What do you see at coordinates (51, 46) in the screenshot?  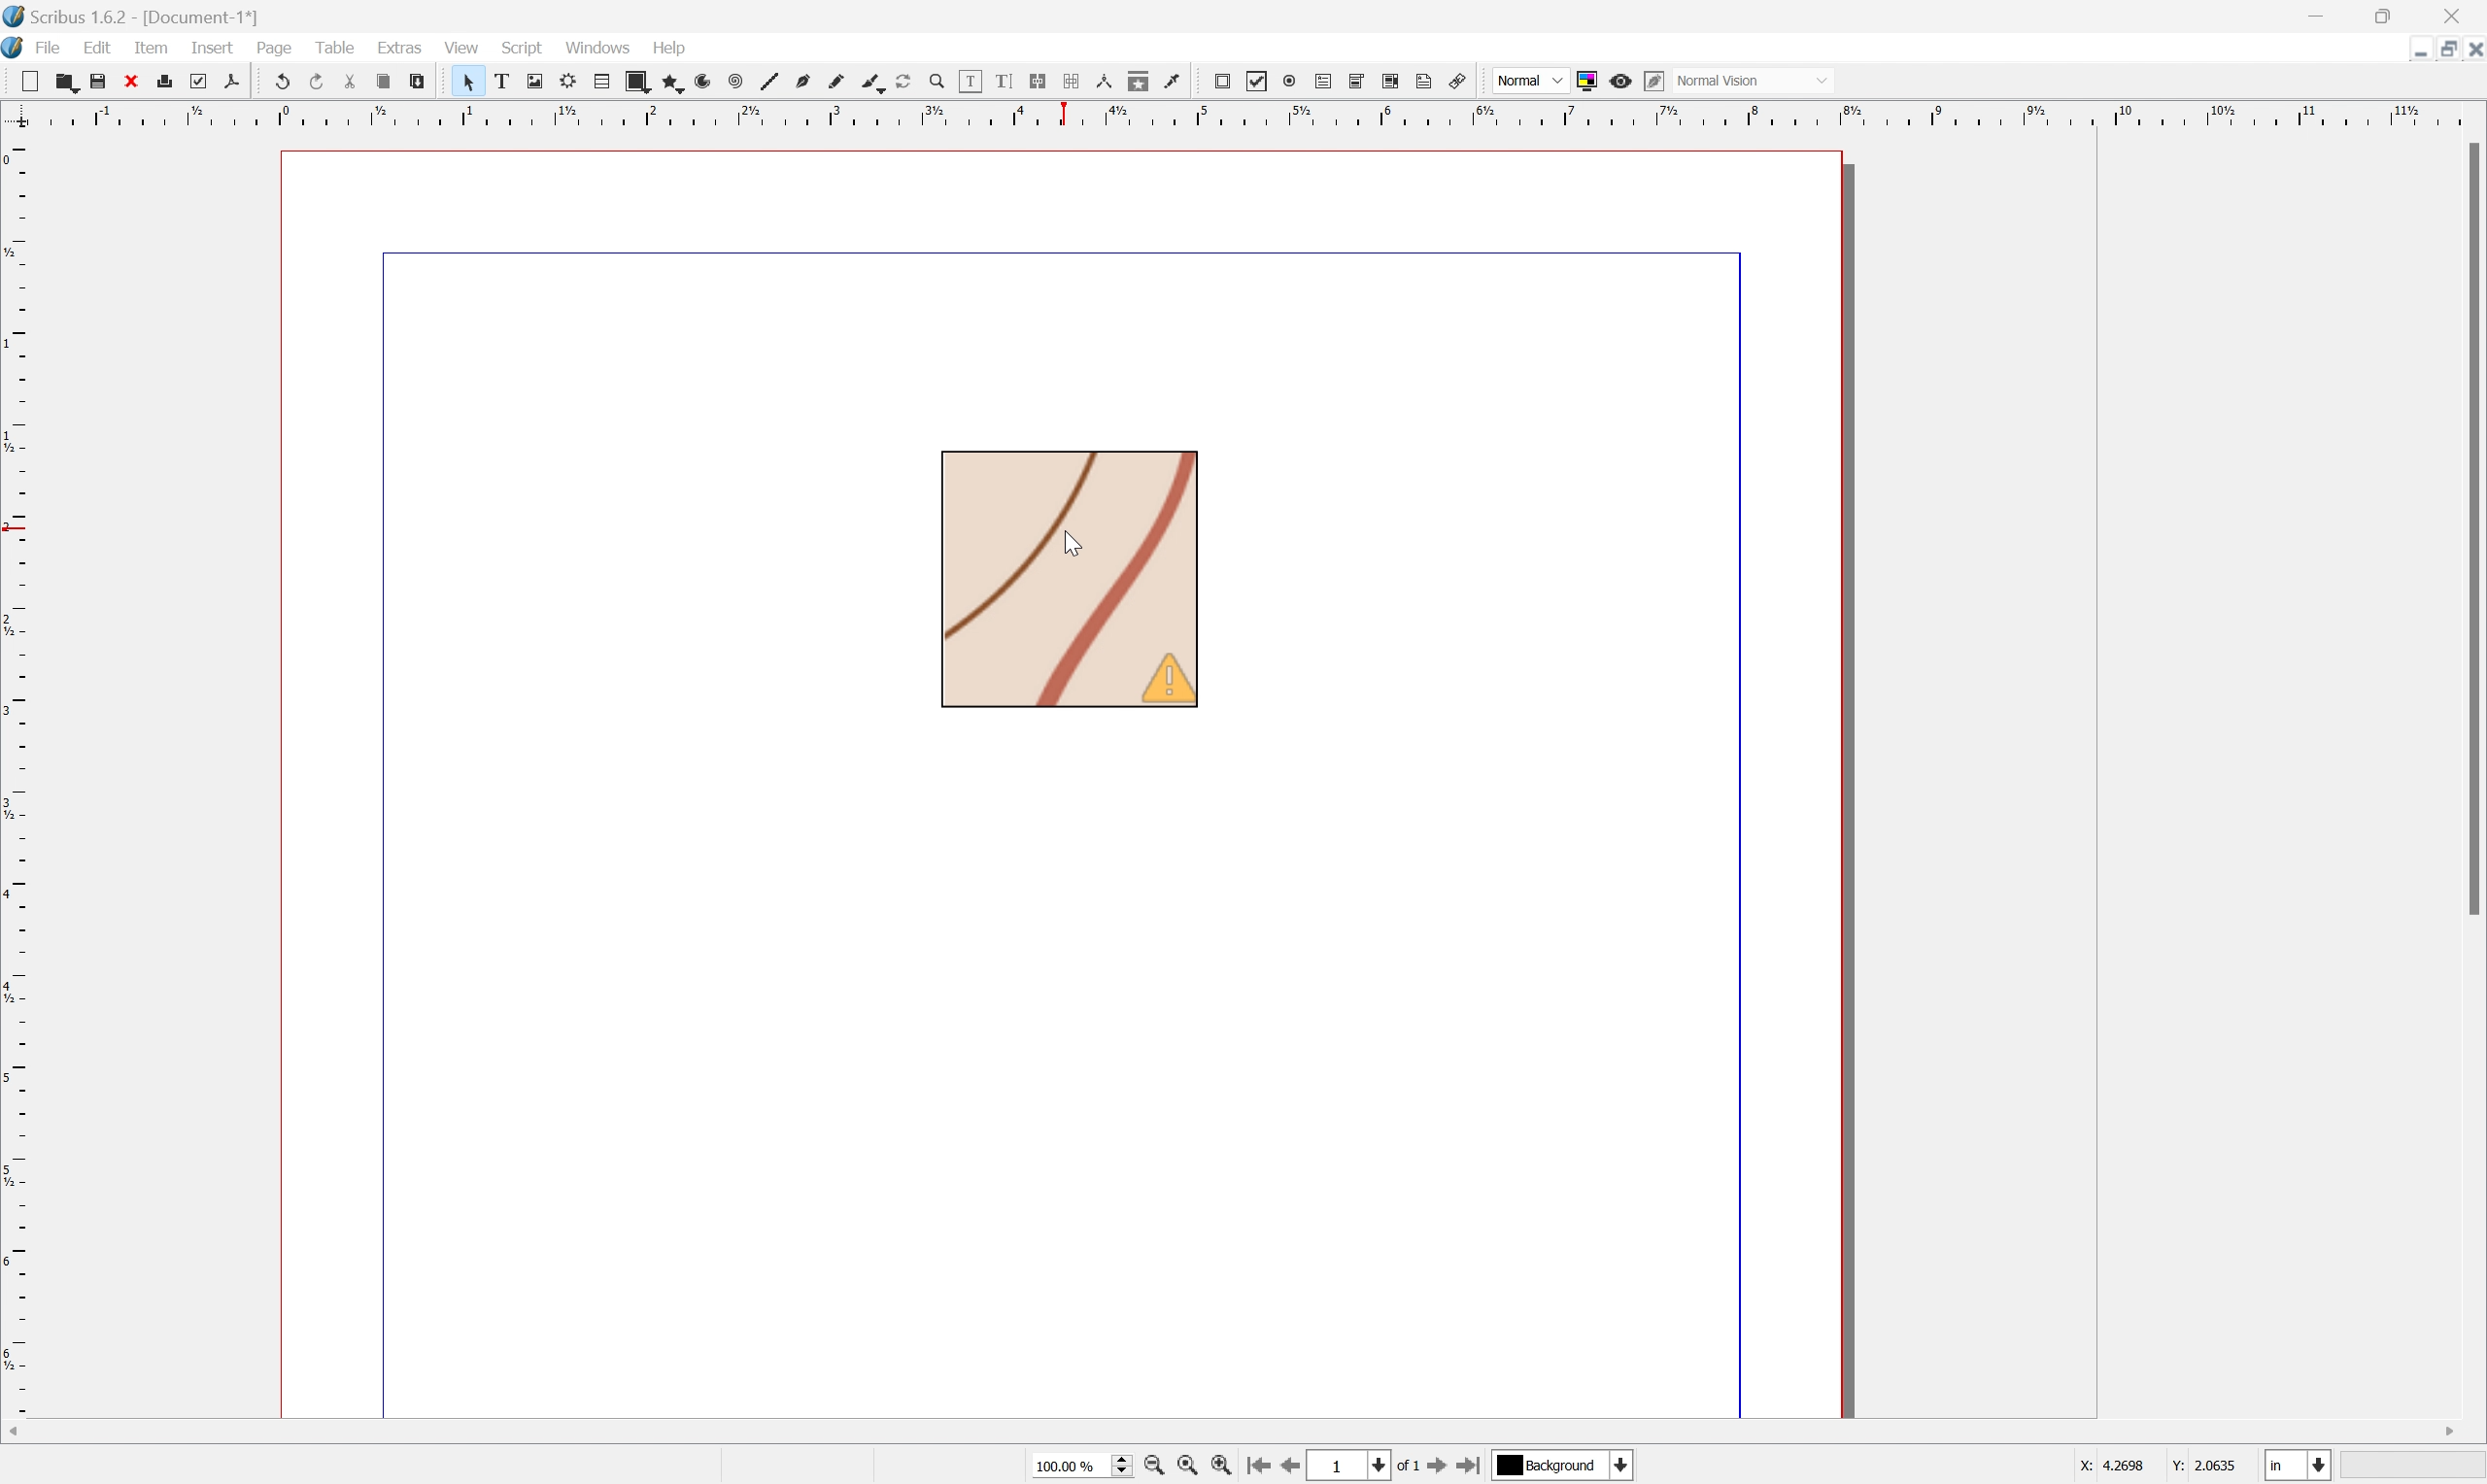 I see `File` at bounding box center [51, 46].